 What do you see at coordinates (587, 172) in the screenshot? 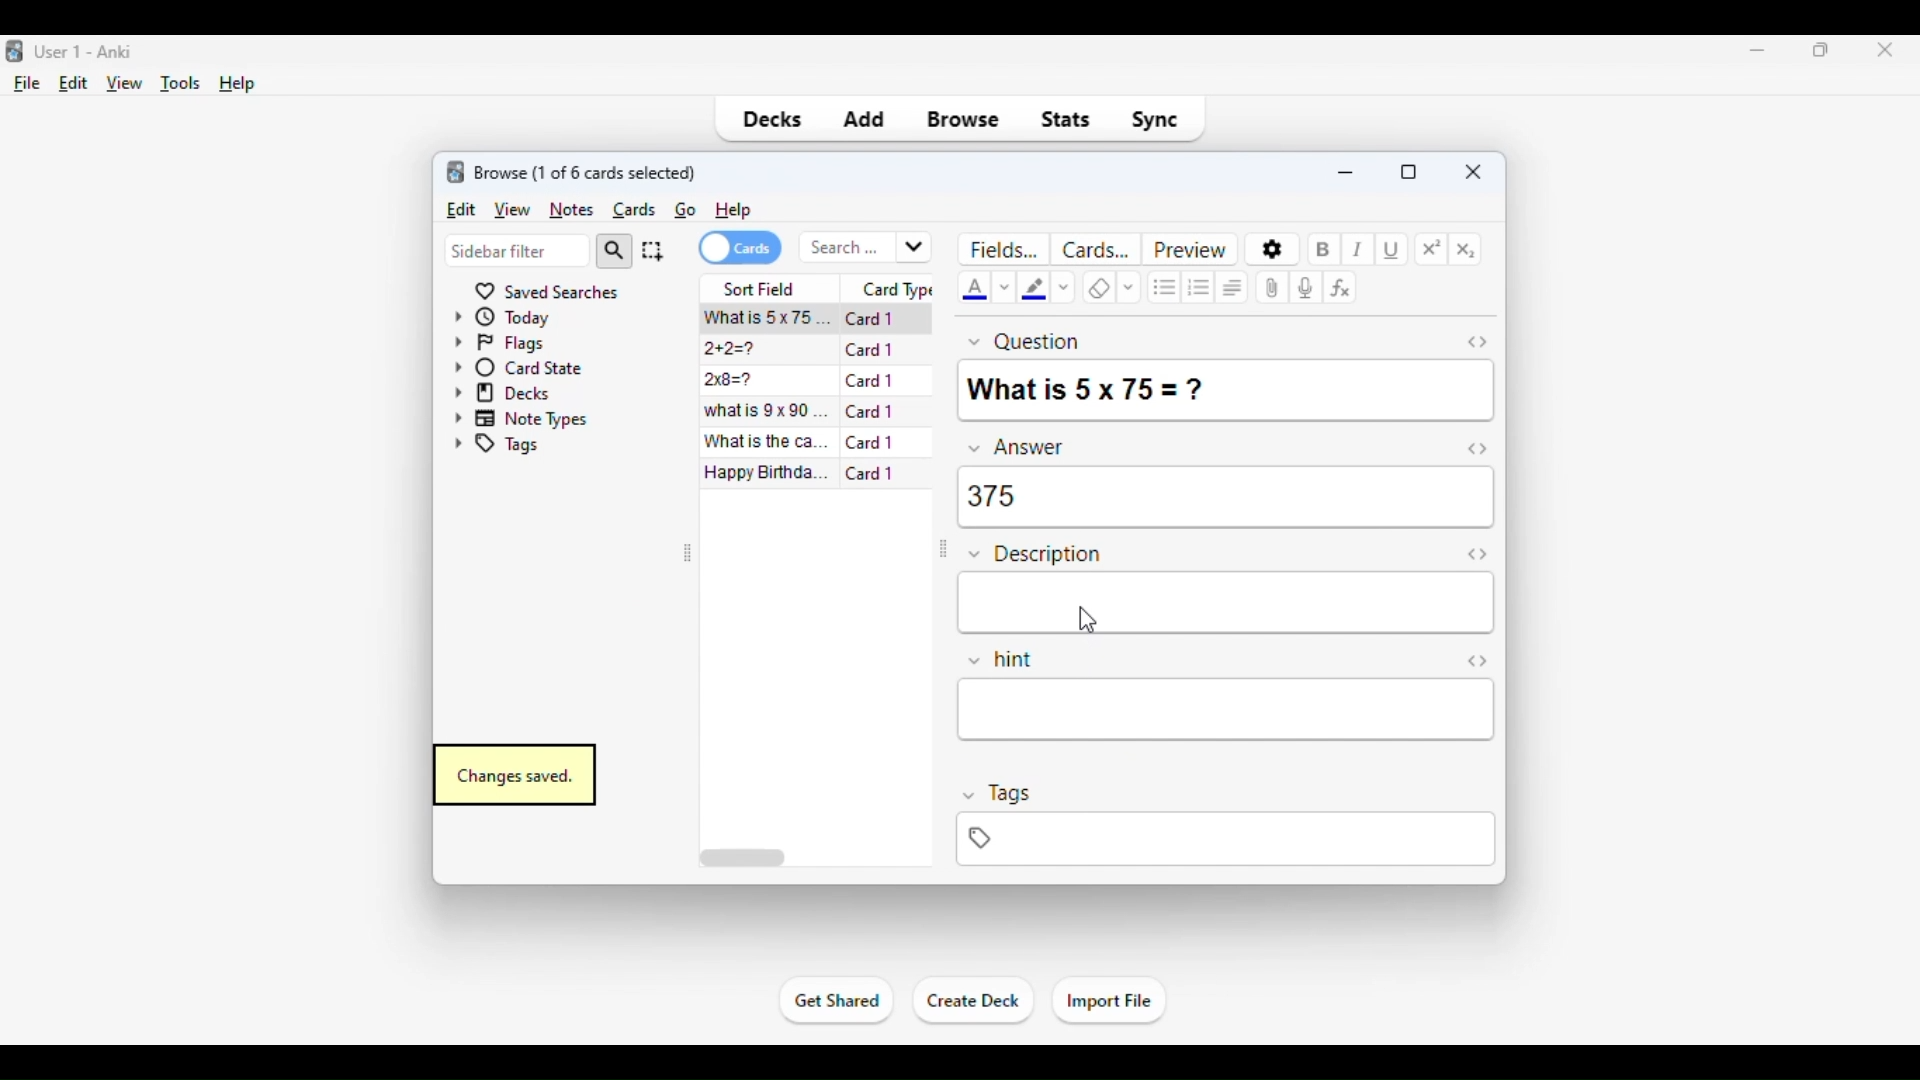
I see `browse (1 of 6 cards selected)` at bounding box center [587, 172].